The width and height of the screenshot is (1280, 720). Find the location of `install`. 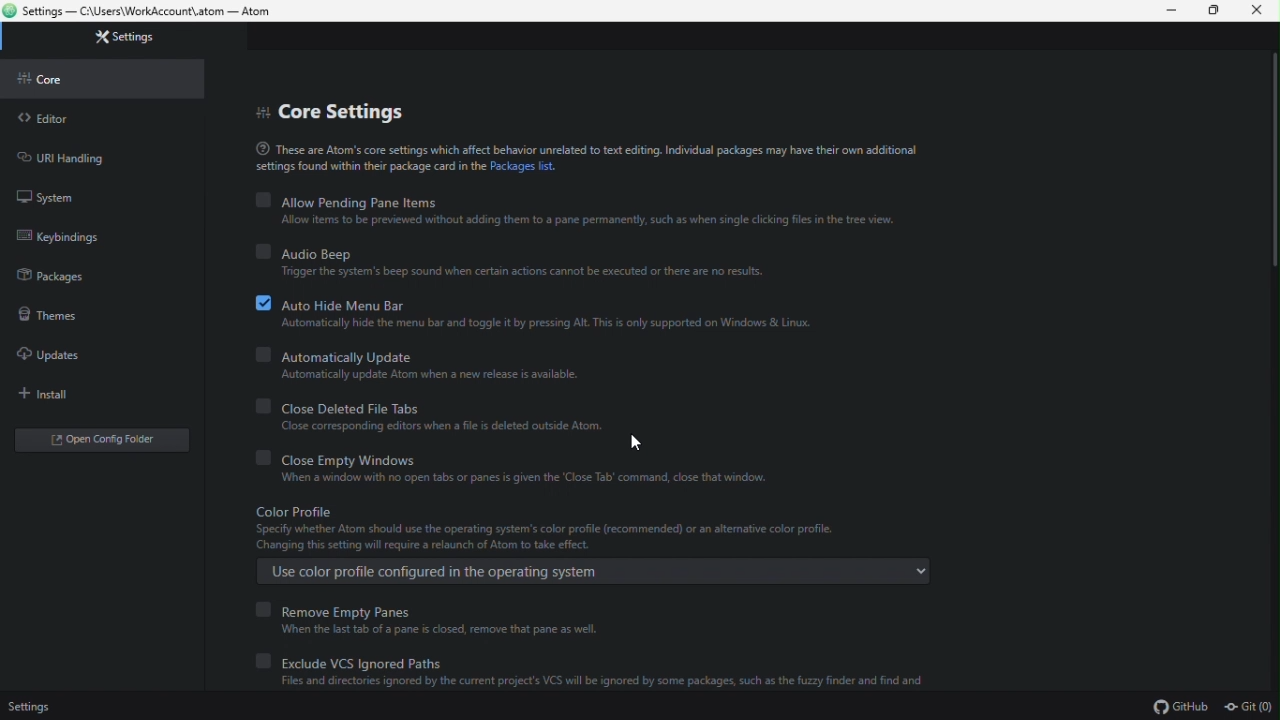

install is located at coordinates (87, 392).